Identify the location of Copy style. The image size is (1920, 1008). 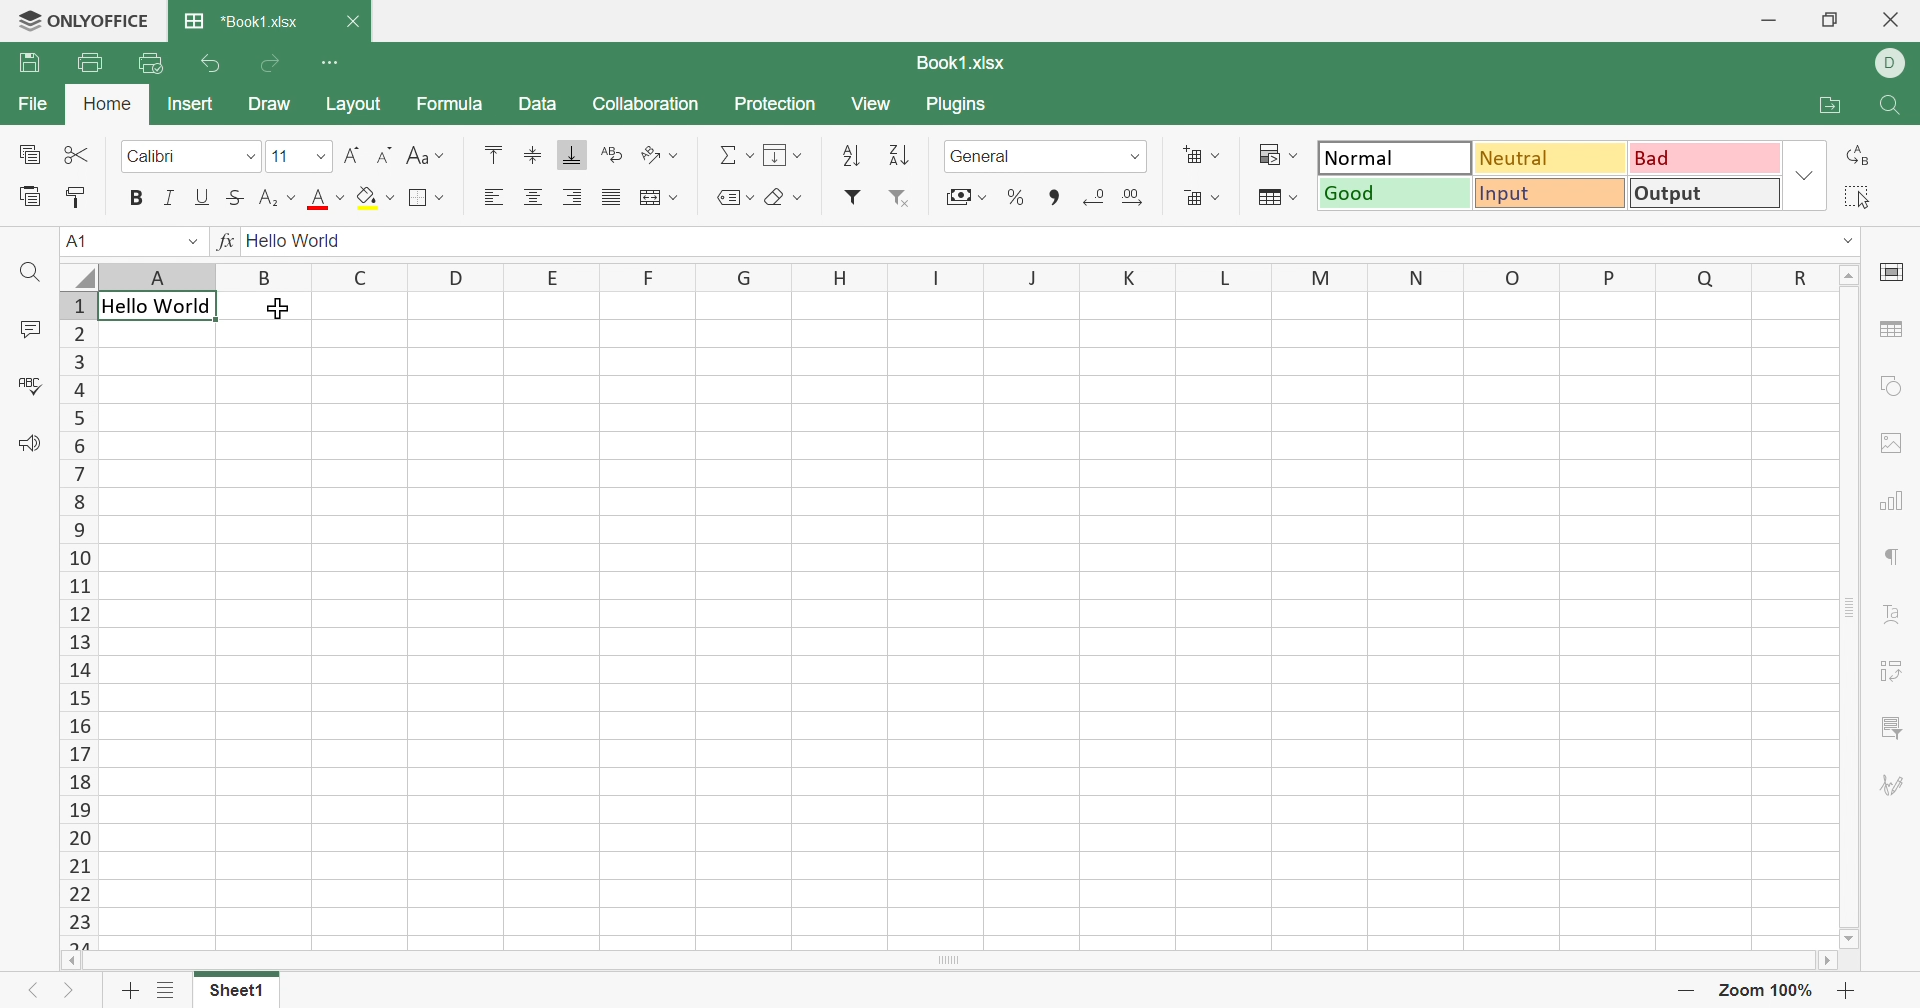
(77, 201).